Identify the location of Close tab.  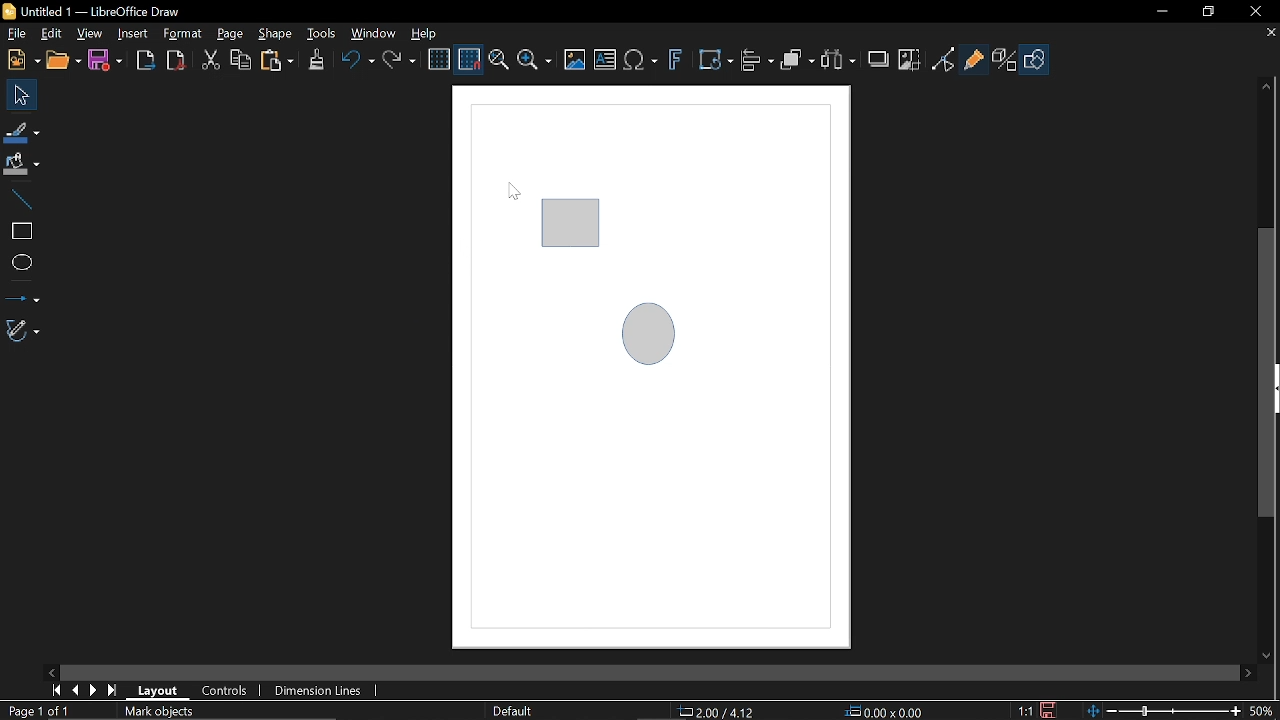
(1270, 32).